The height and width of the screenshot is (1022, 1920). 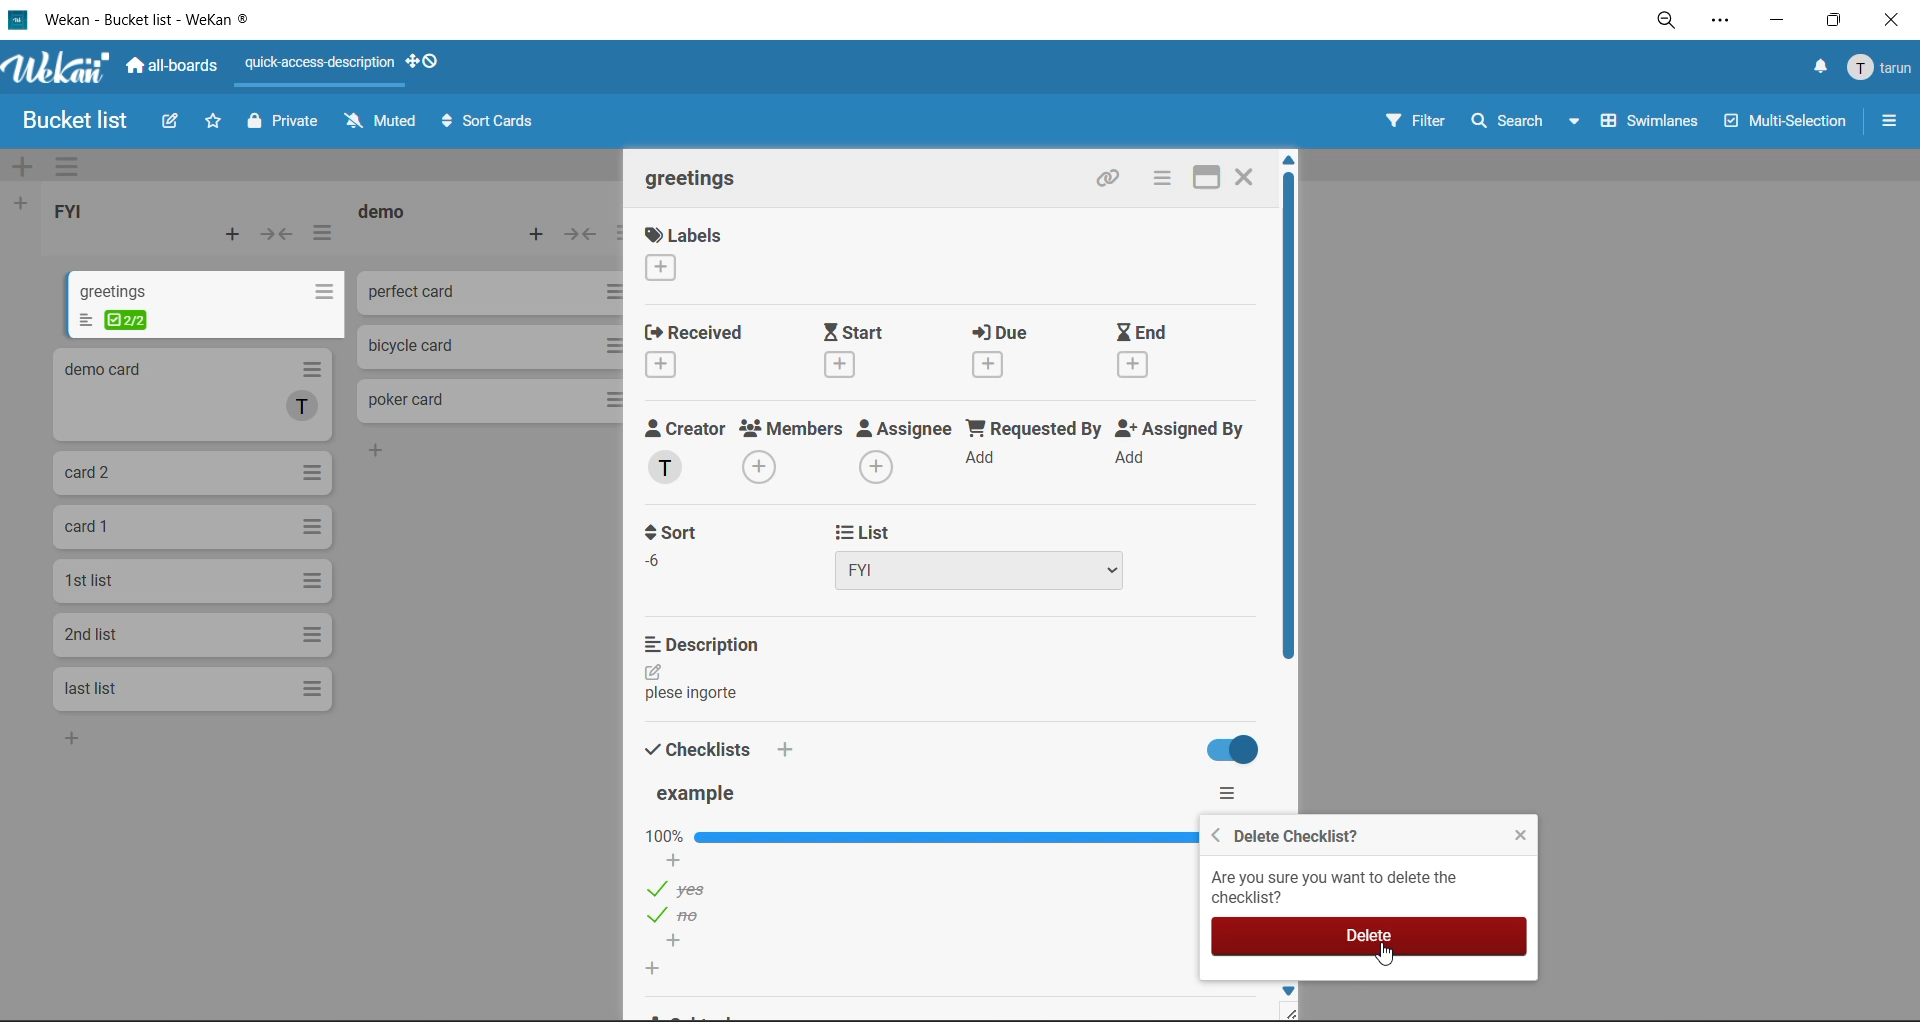 I want to click on checklists, so click(x=691, y=746).